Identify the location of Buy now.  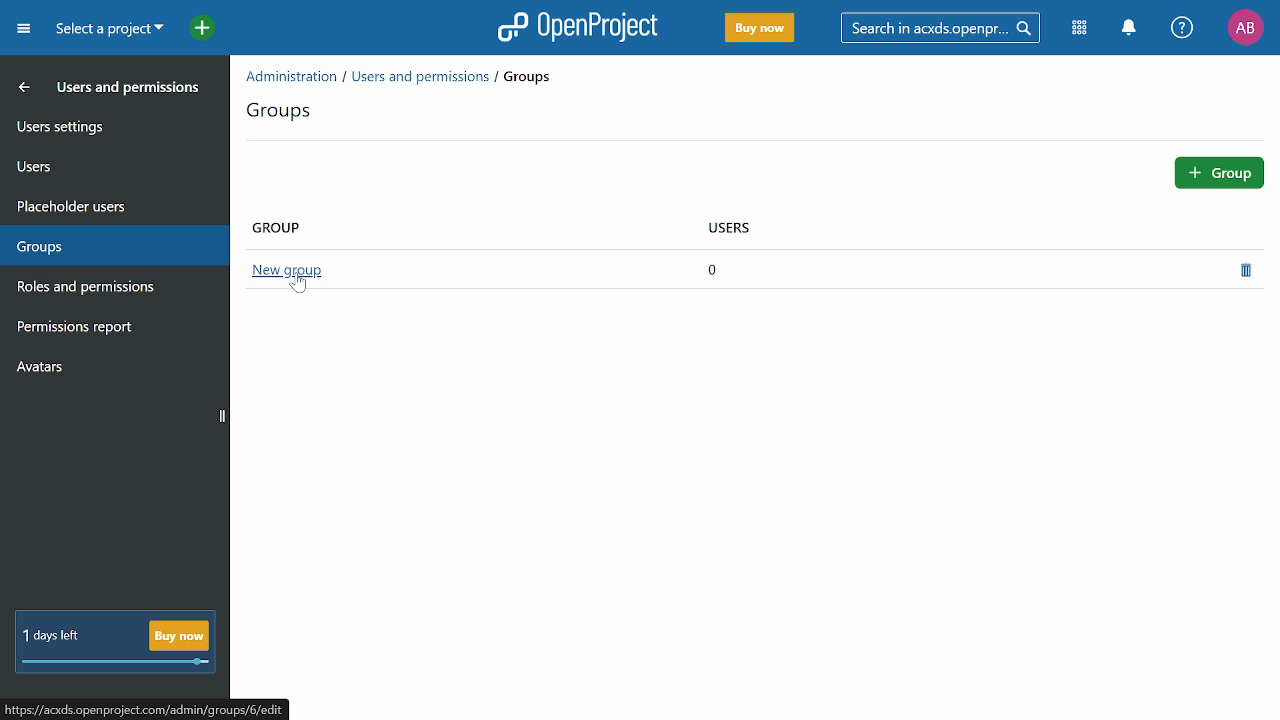
(758, 29).